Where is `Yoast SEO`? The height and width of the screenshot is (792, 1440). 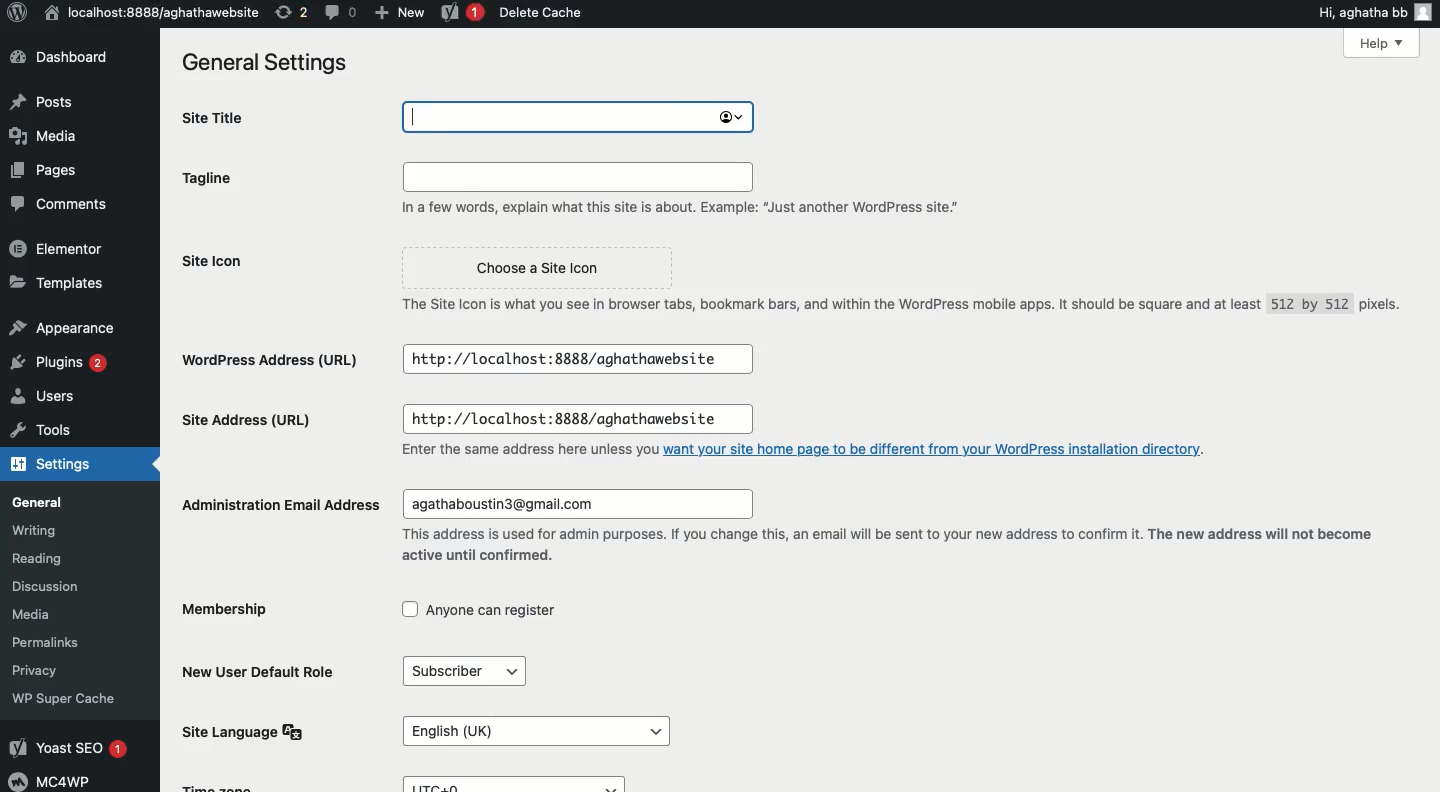
Yoast SEO is located at coordinates (69, 748).